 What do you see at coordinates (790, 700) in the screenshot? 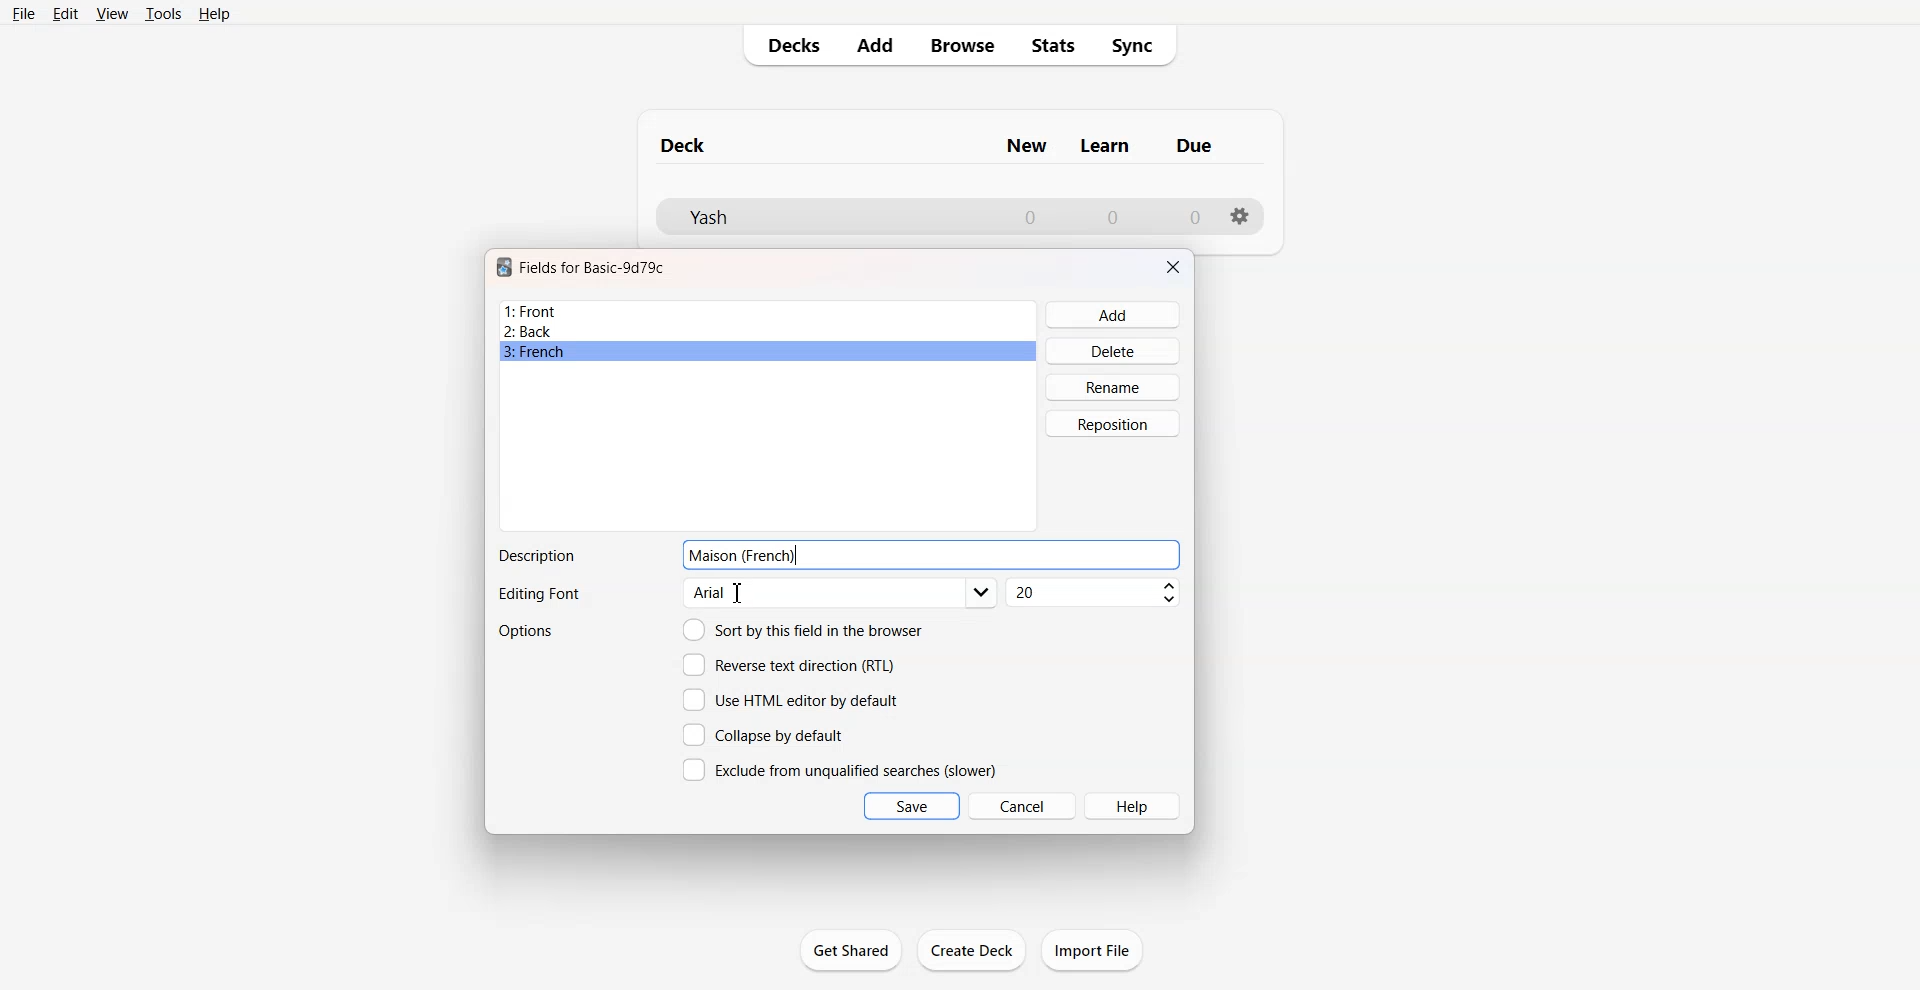
I see `Use HTML editor by default` at bounding box center [790, 700].